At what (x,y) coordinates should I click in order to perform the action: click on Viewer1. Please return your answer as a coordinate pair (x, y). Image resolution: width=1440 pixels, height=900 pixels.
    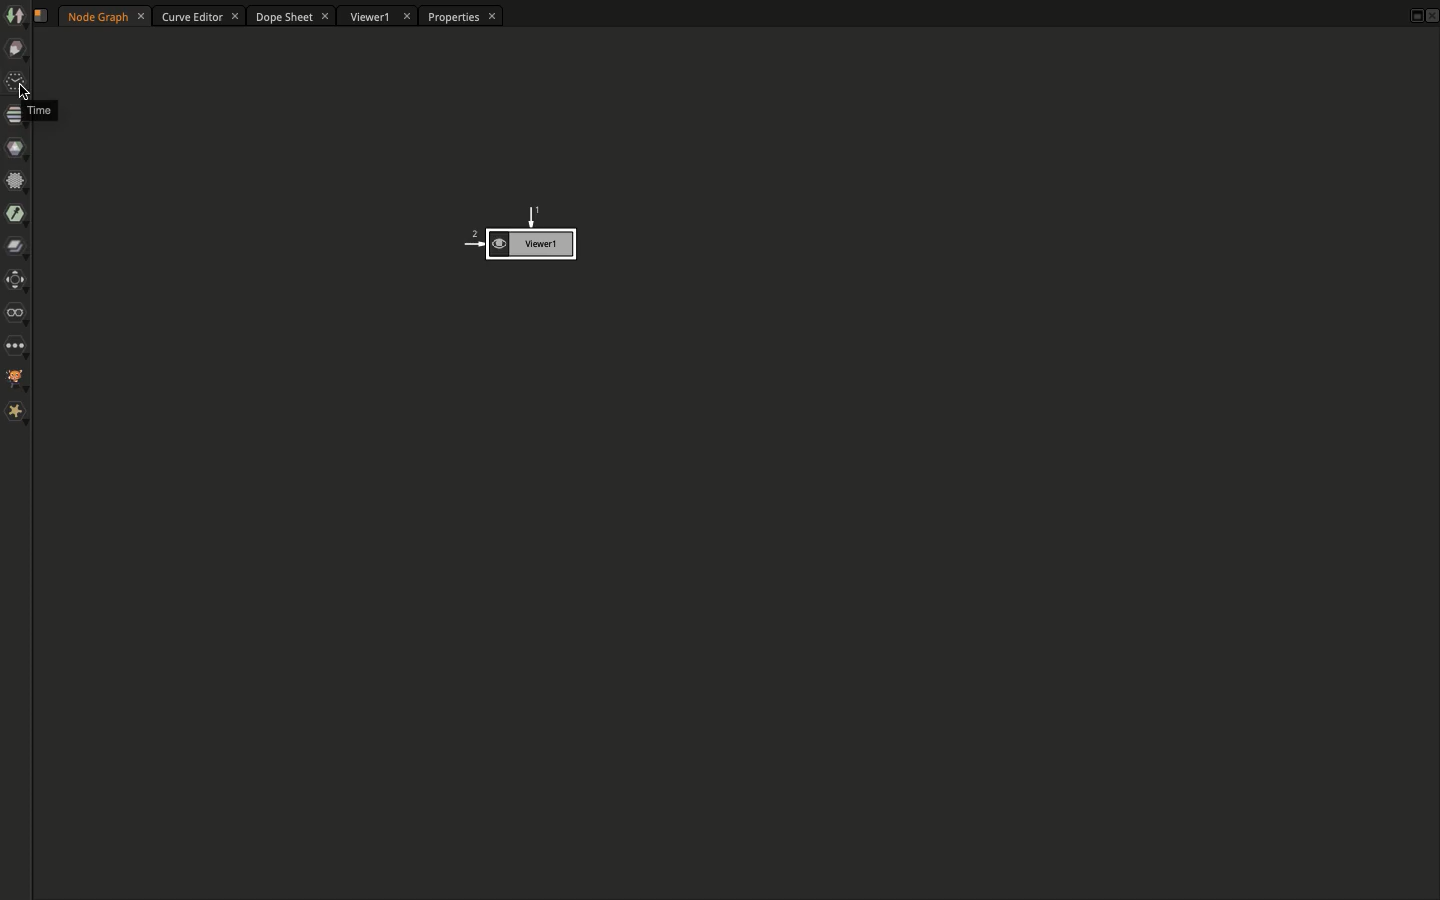
    Looking at the image, I should click on (378, 18).